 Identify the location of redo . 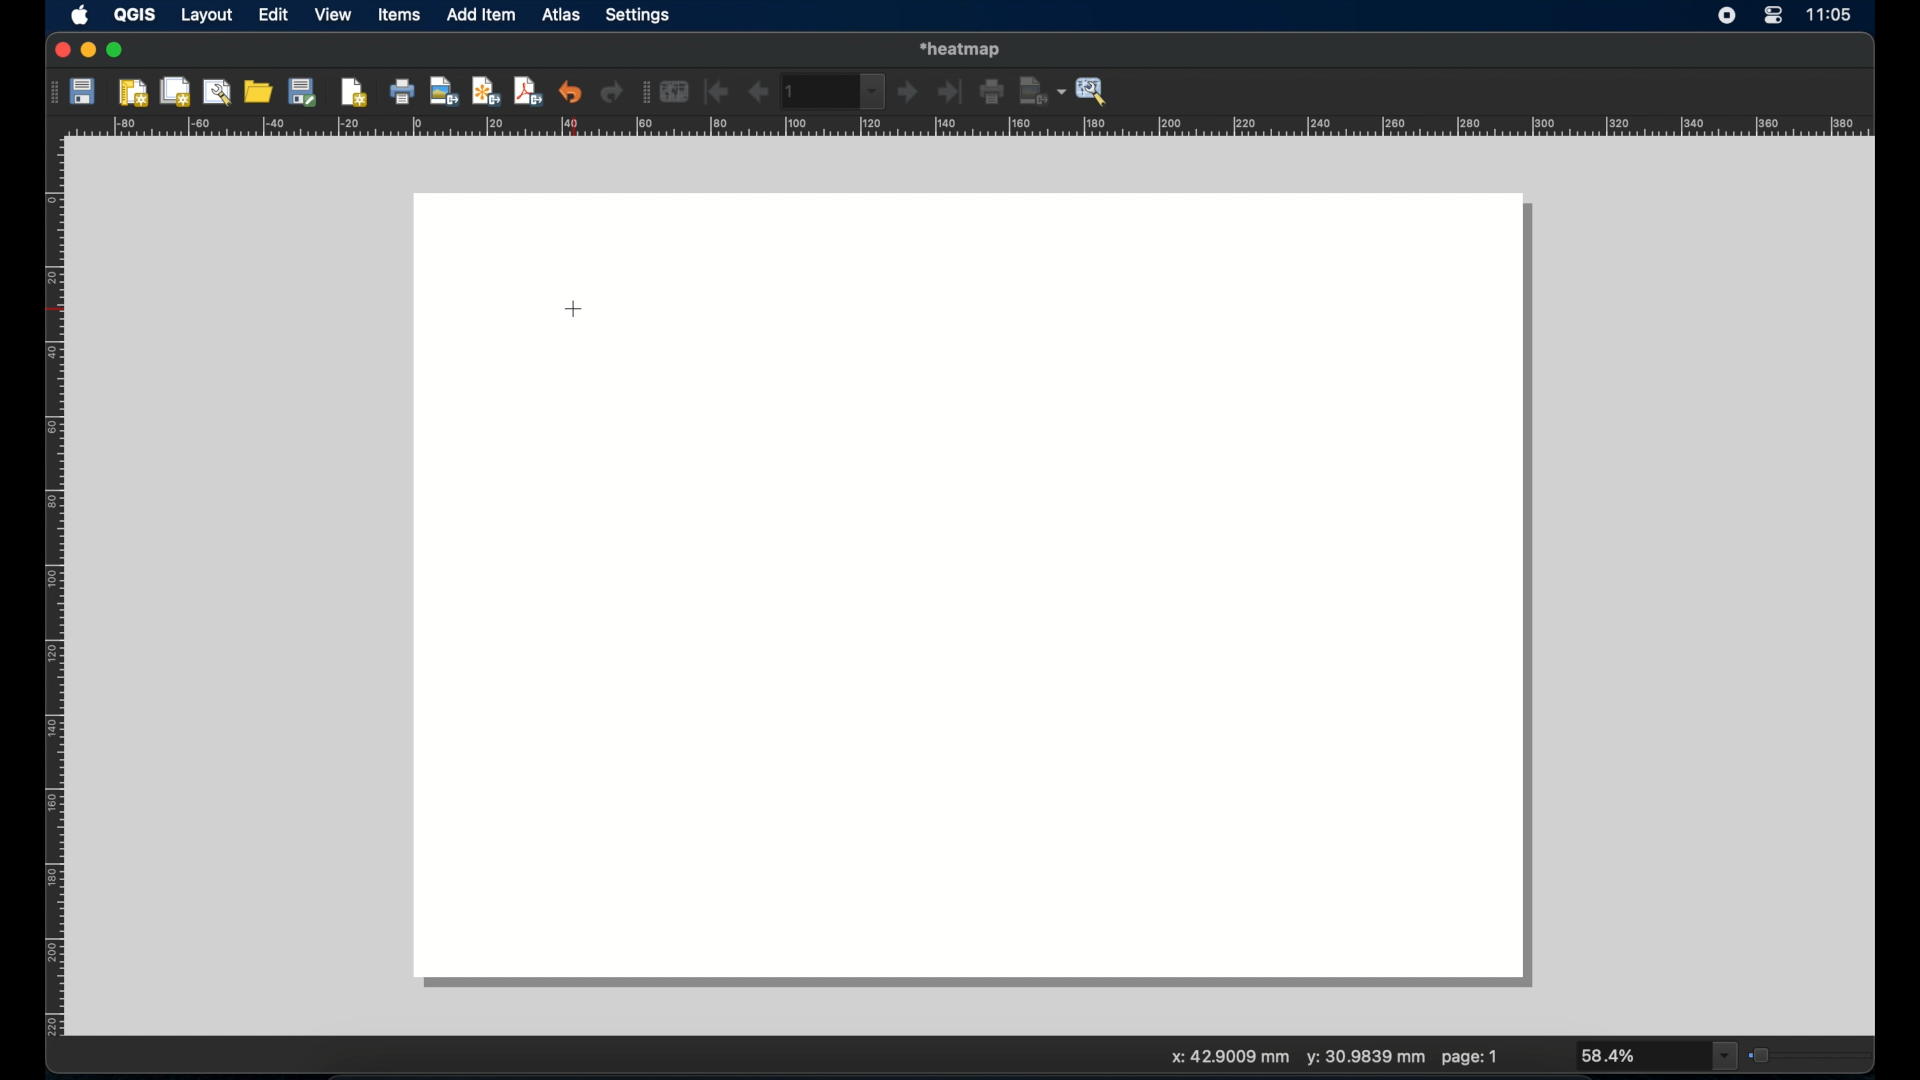
(612, 94).